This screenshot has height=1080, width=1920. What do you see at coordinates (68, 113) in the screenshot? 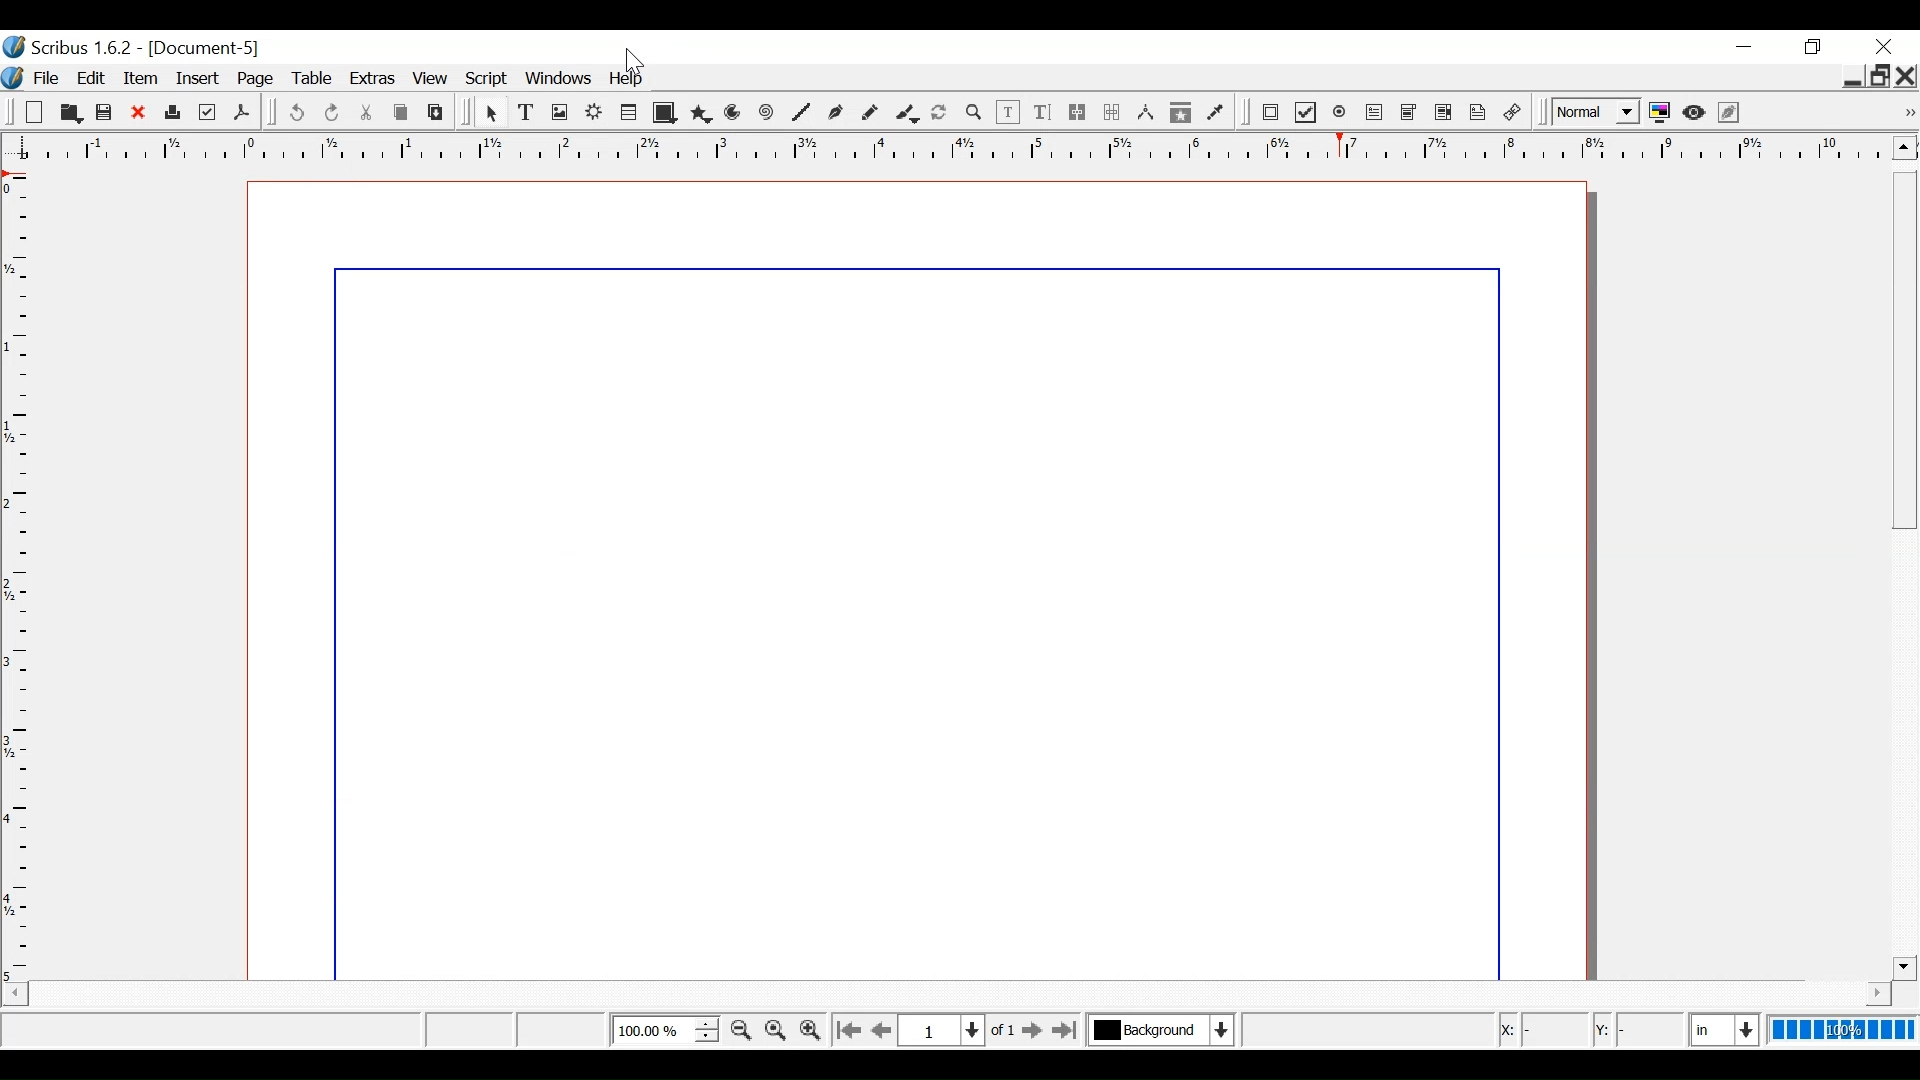
I see `Open` at bounding box center [68, 113].